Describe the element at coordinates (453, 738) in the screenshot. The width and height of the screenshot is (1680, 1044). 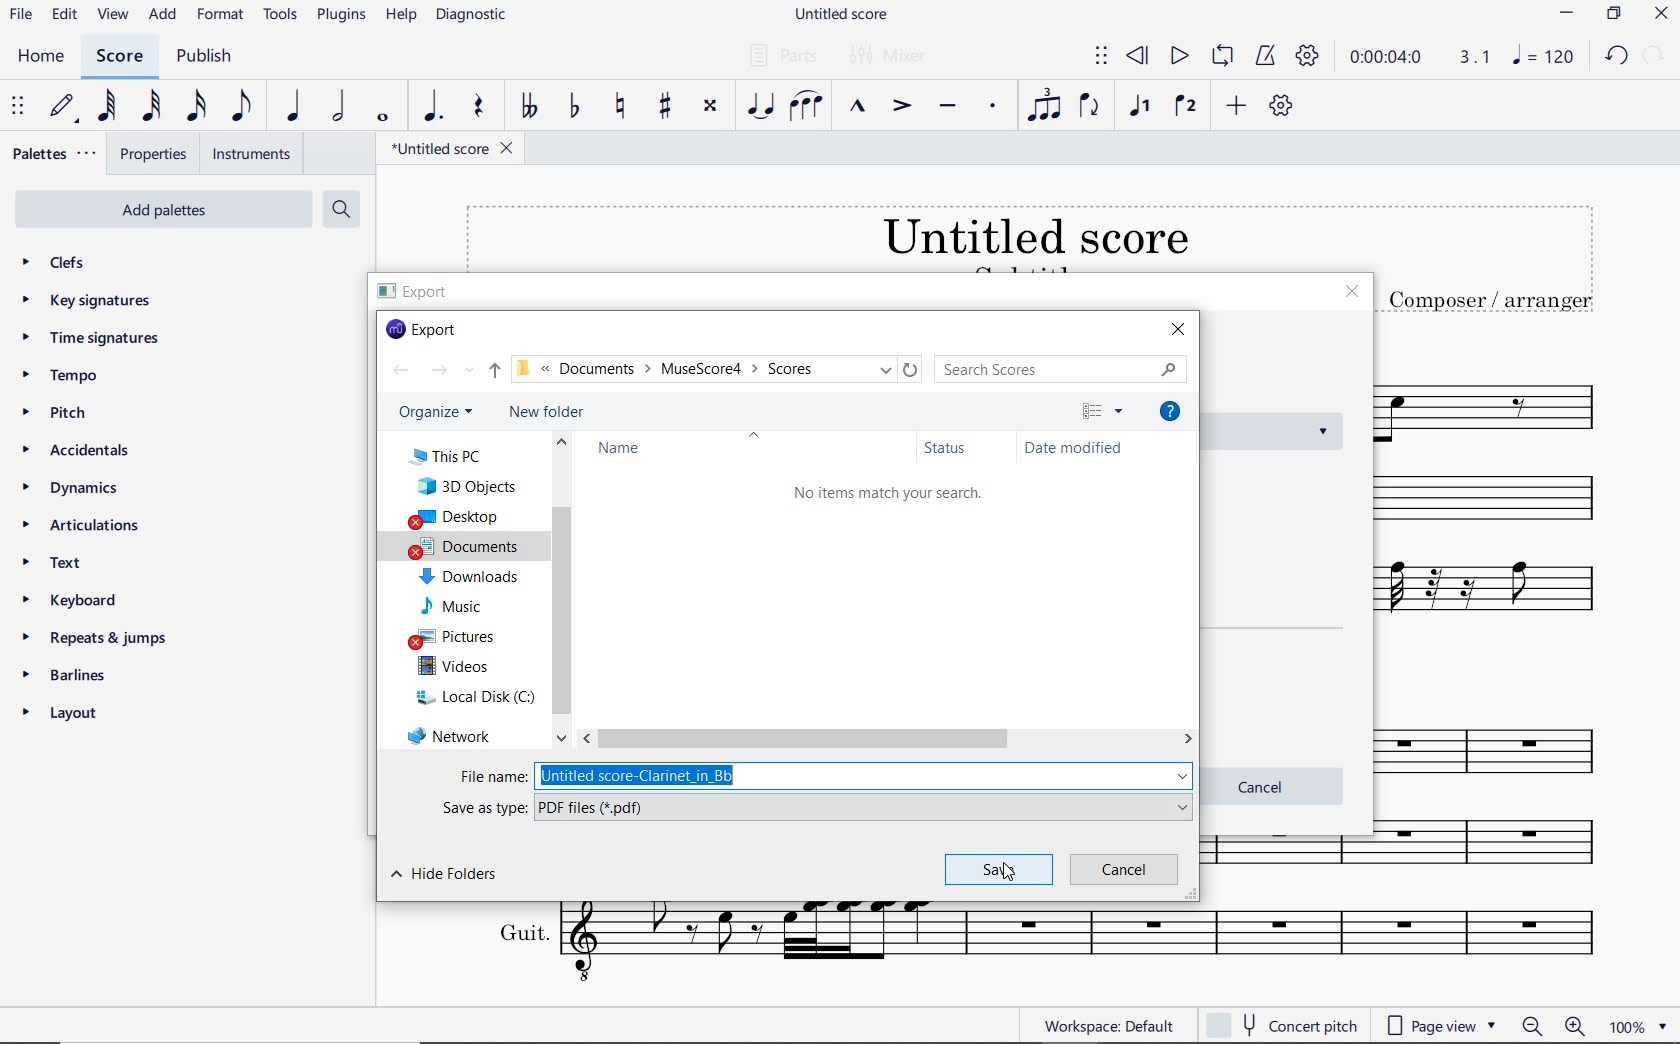
I see `network` at that location.